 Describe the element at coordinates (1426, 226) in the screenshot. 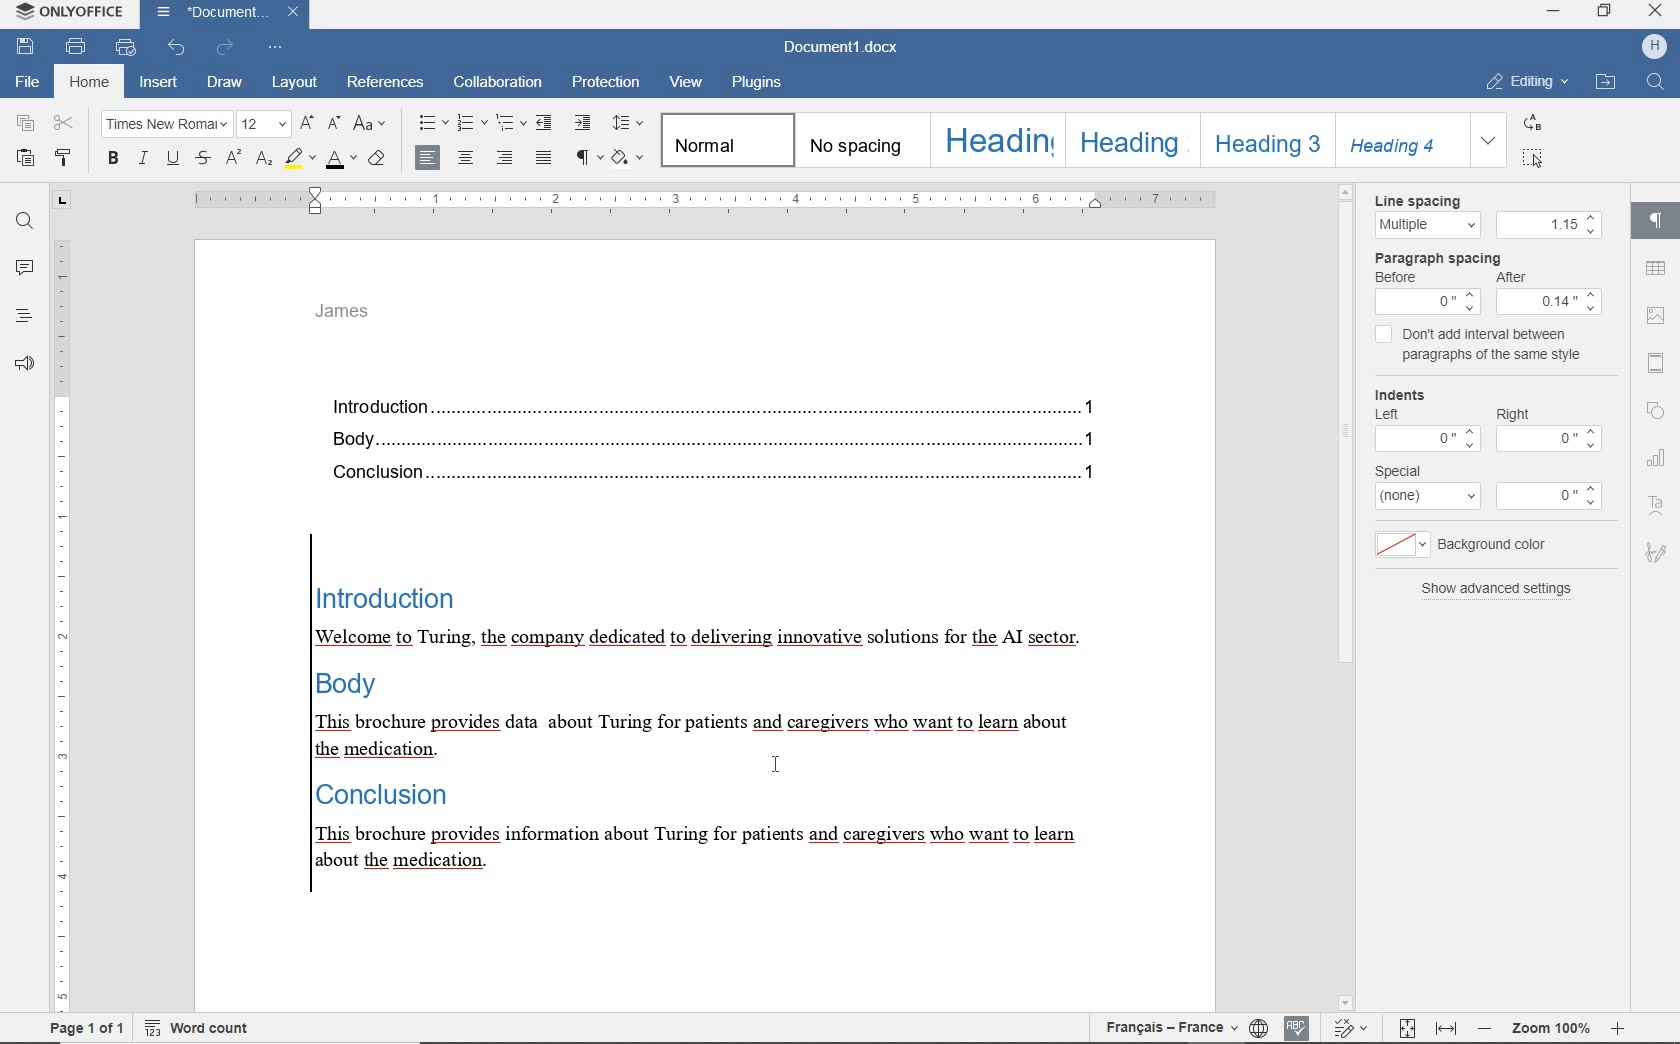

I see `Multiple` at that location.